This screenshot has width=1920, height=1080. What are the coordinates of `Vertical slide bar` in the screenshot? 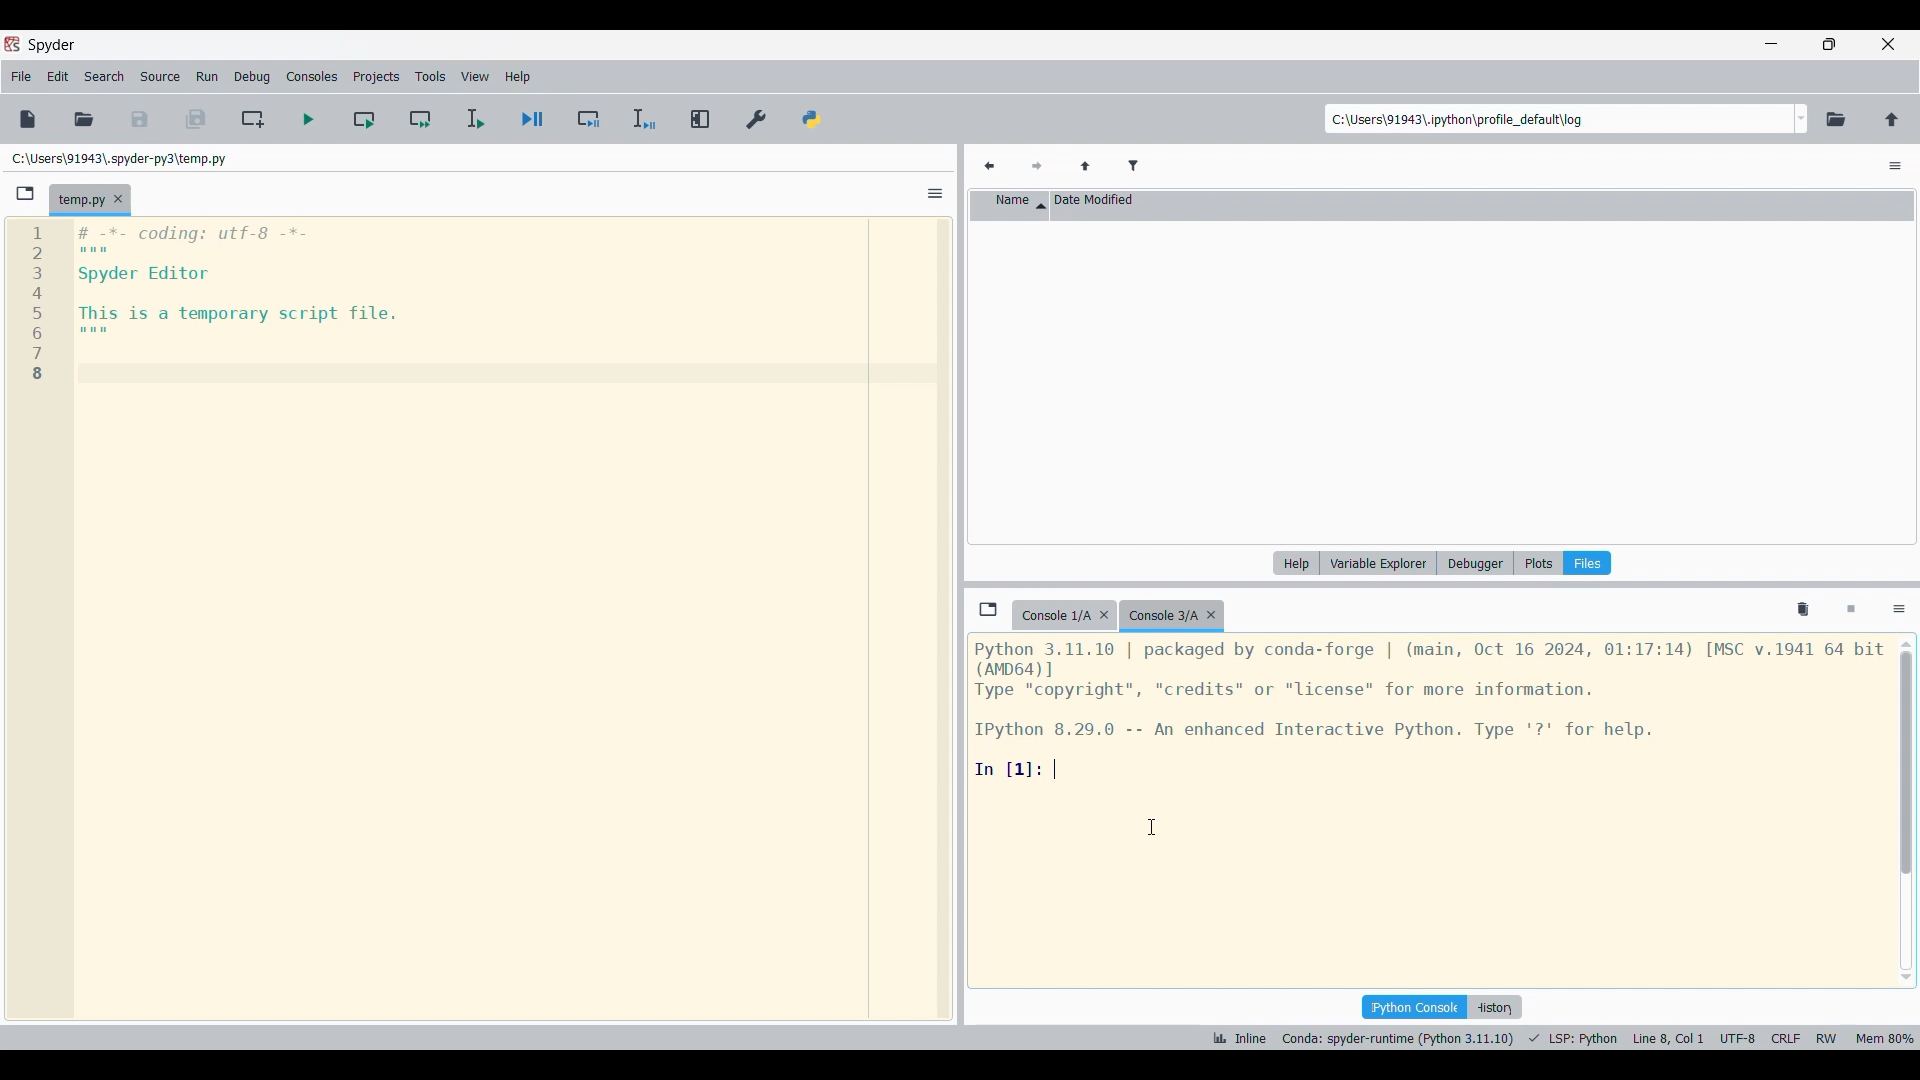 It's located at (1906, 811).